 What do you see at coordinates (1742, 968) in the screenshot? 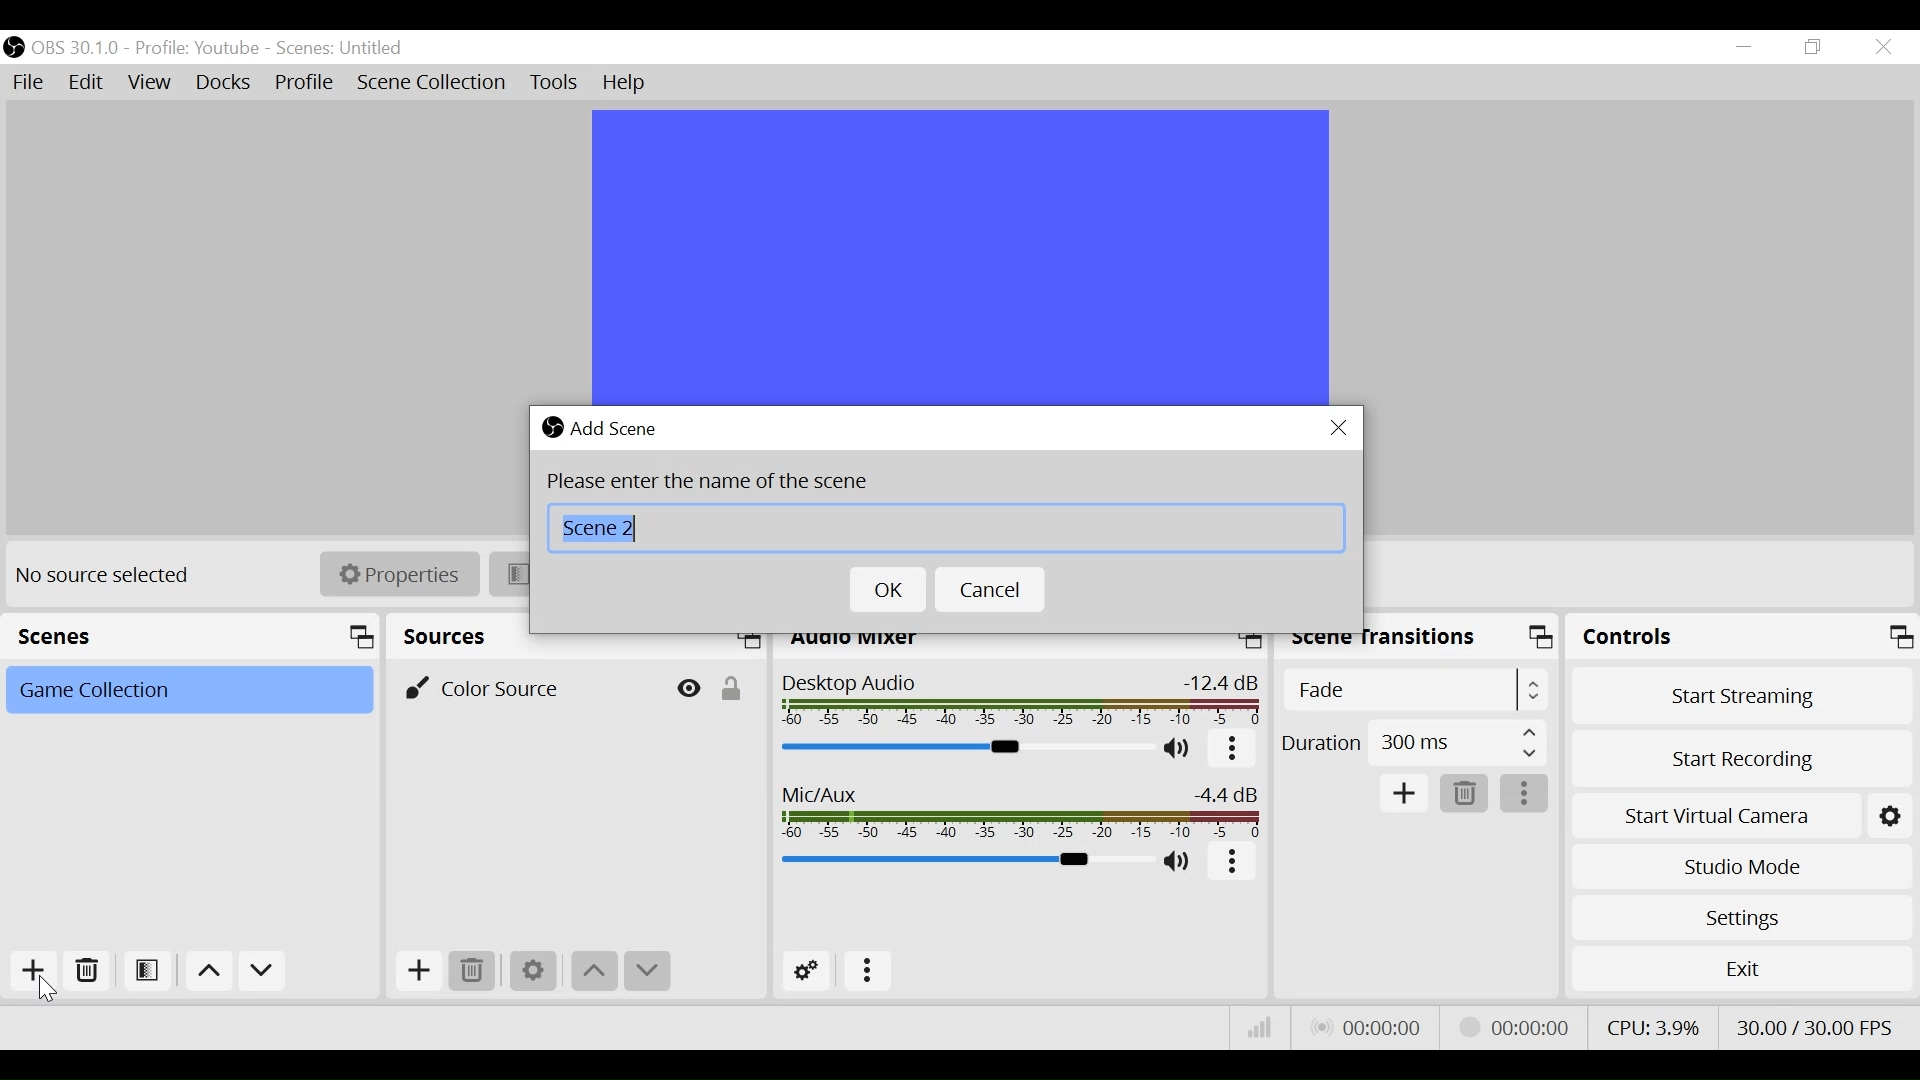
I see `Exit` at bounding box center [1742, 968].